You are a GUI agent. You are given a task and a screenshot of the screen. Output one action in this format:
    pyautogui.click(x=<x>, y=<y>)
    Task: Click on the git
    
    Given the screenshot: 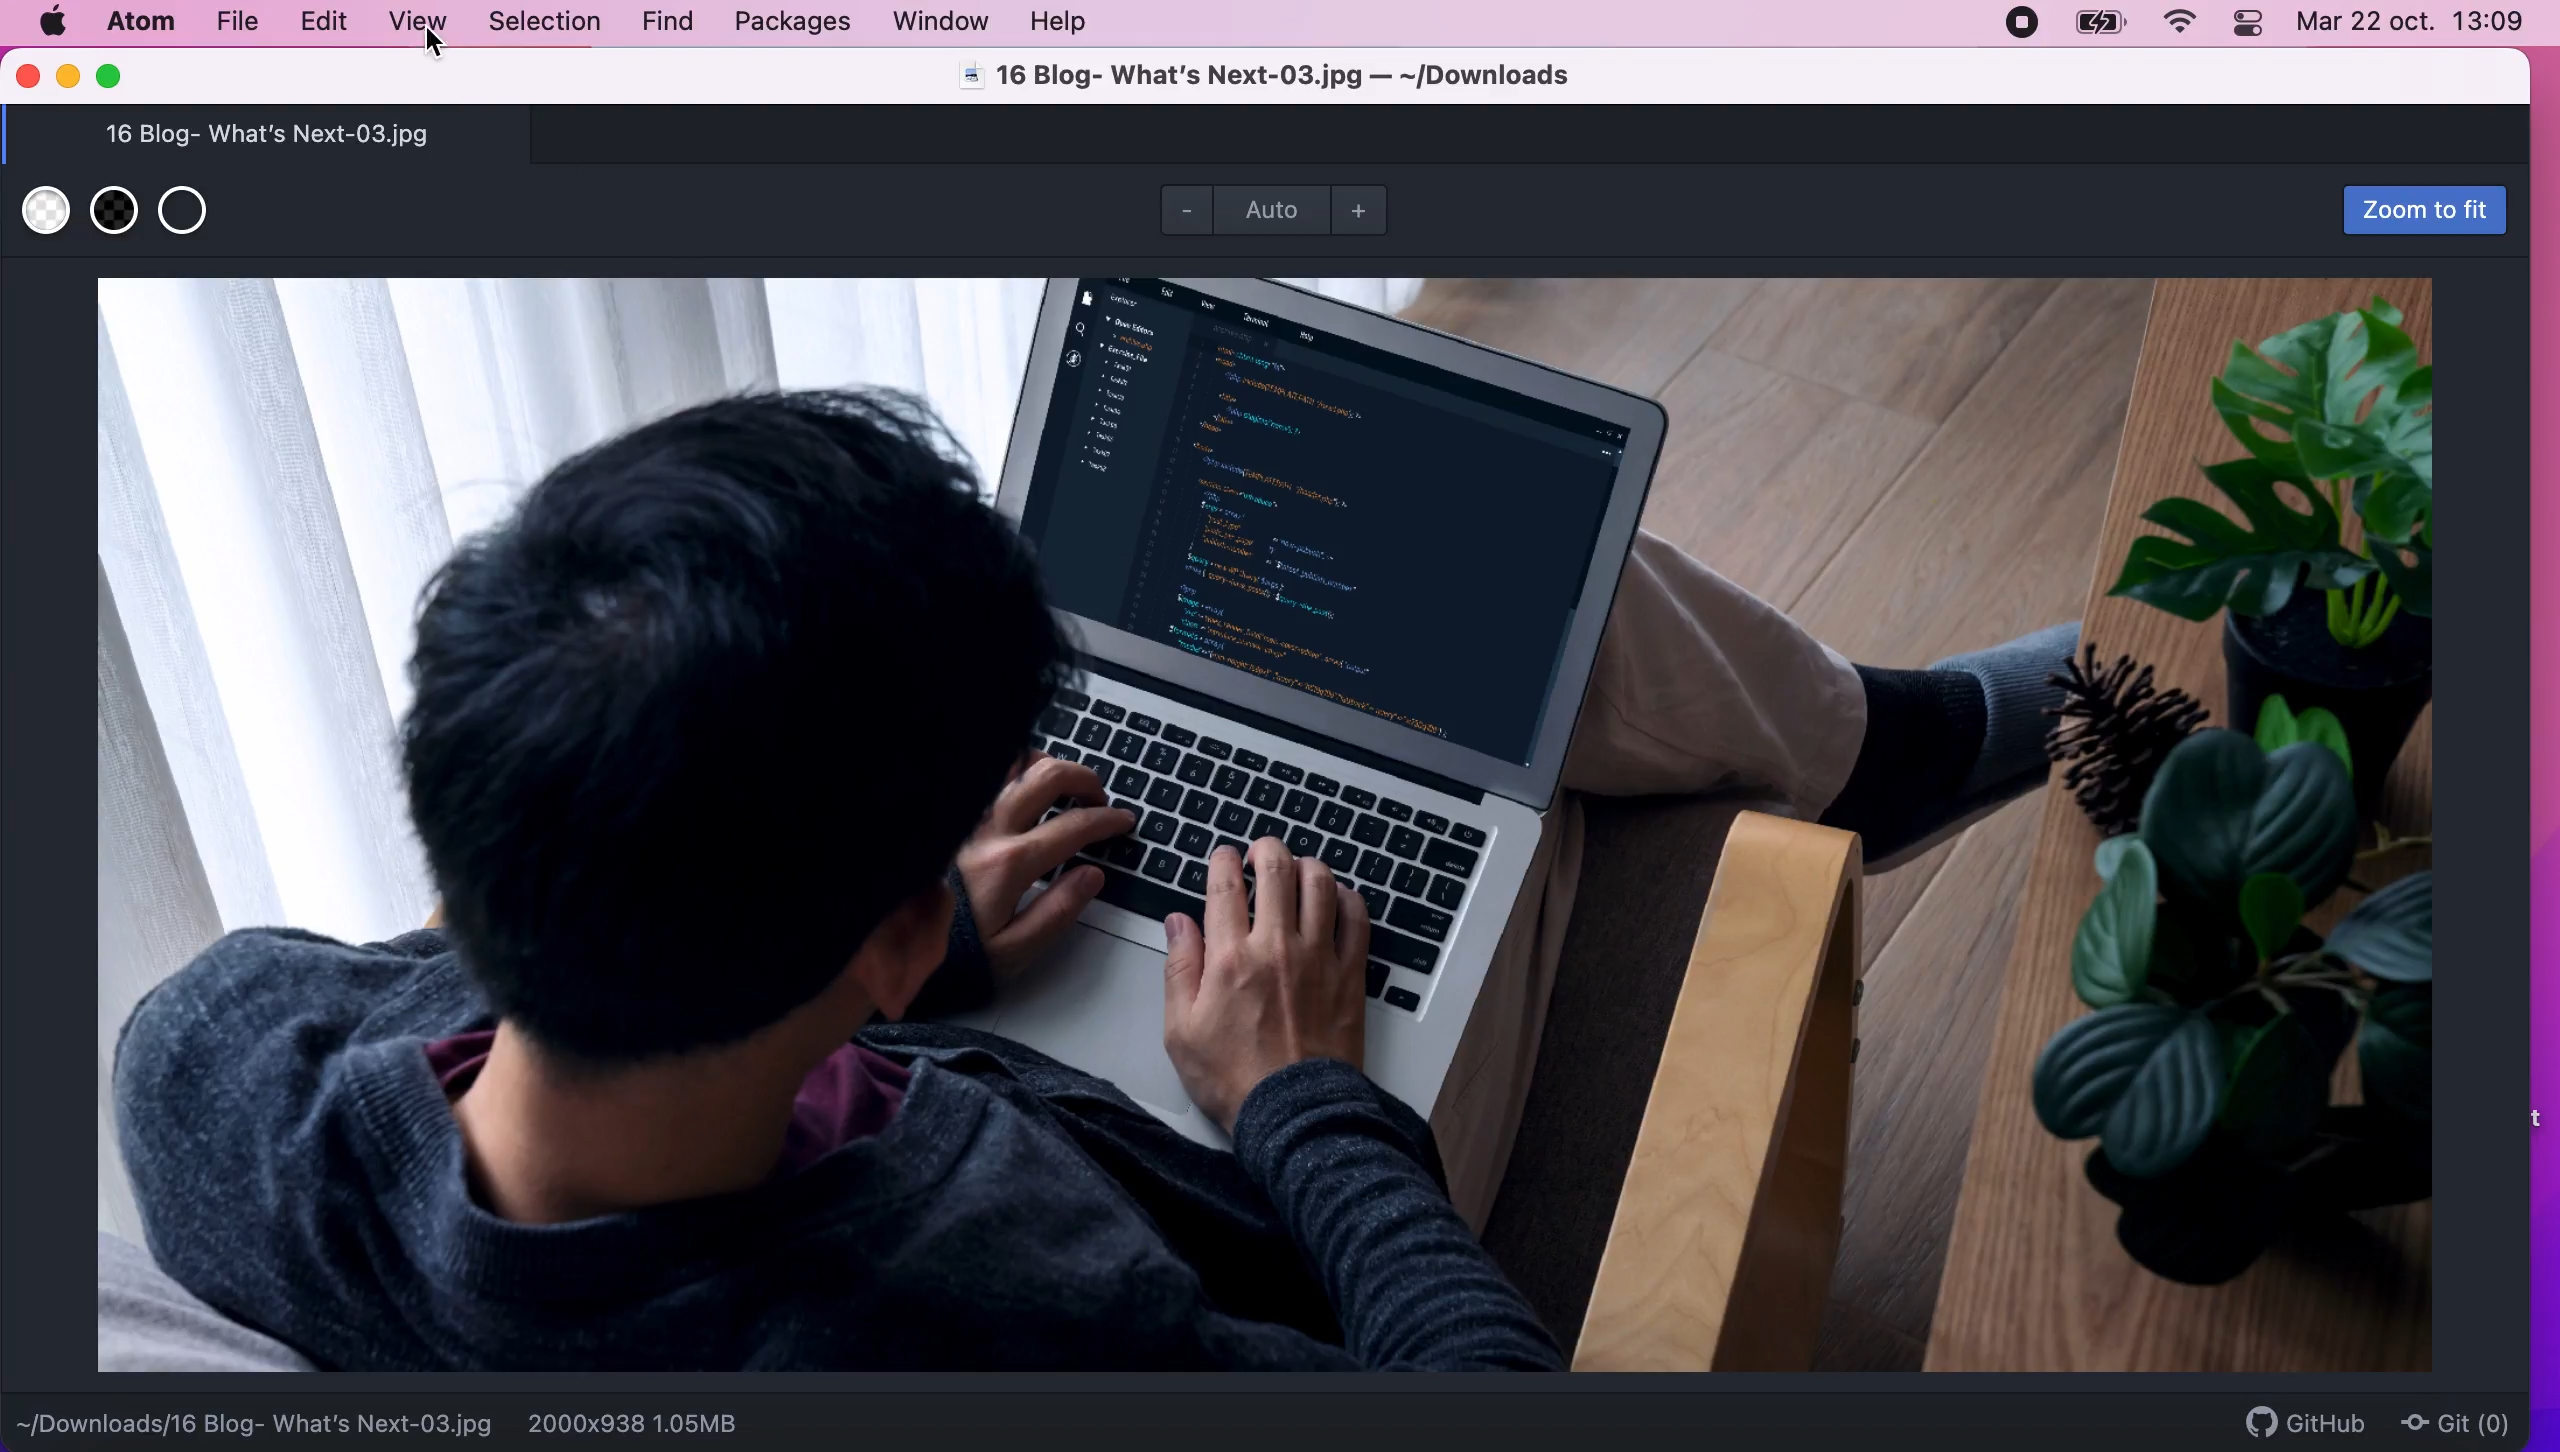 What is the action you would take?
    pyautogui.click(x=2461, y=1421)
    